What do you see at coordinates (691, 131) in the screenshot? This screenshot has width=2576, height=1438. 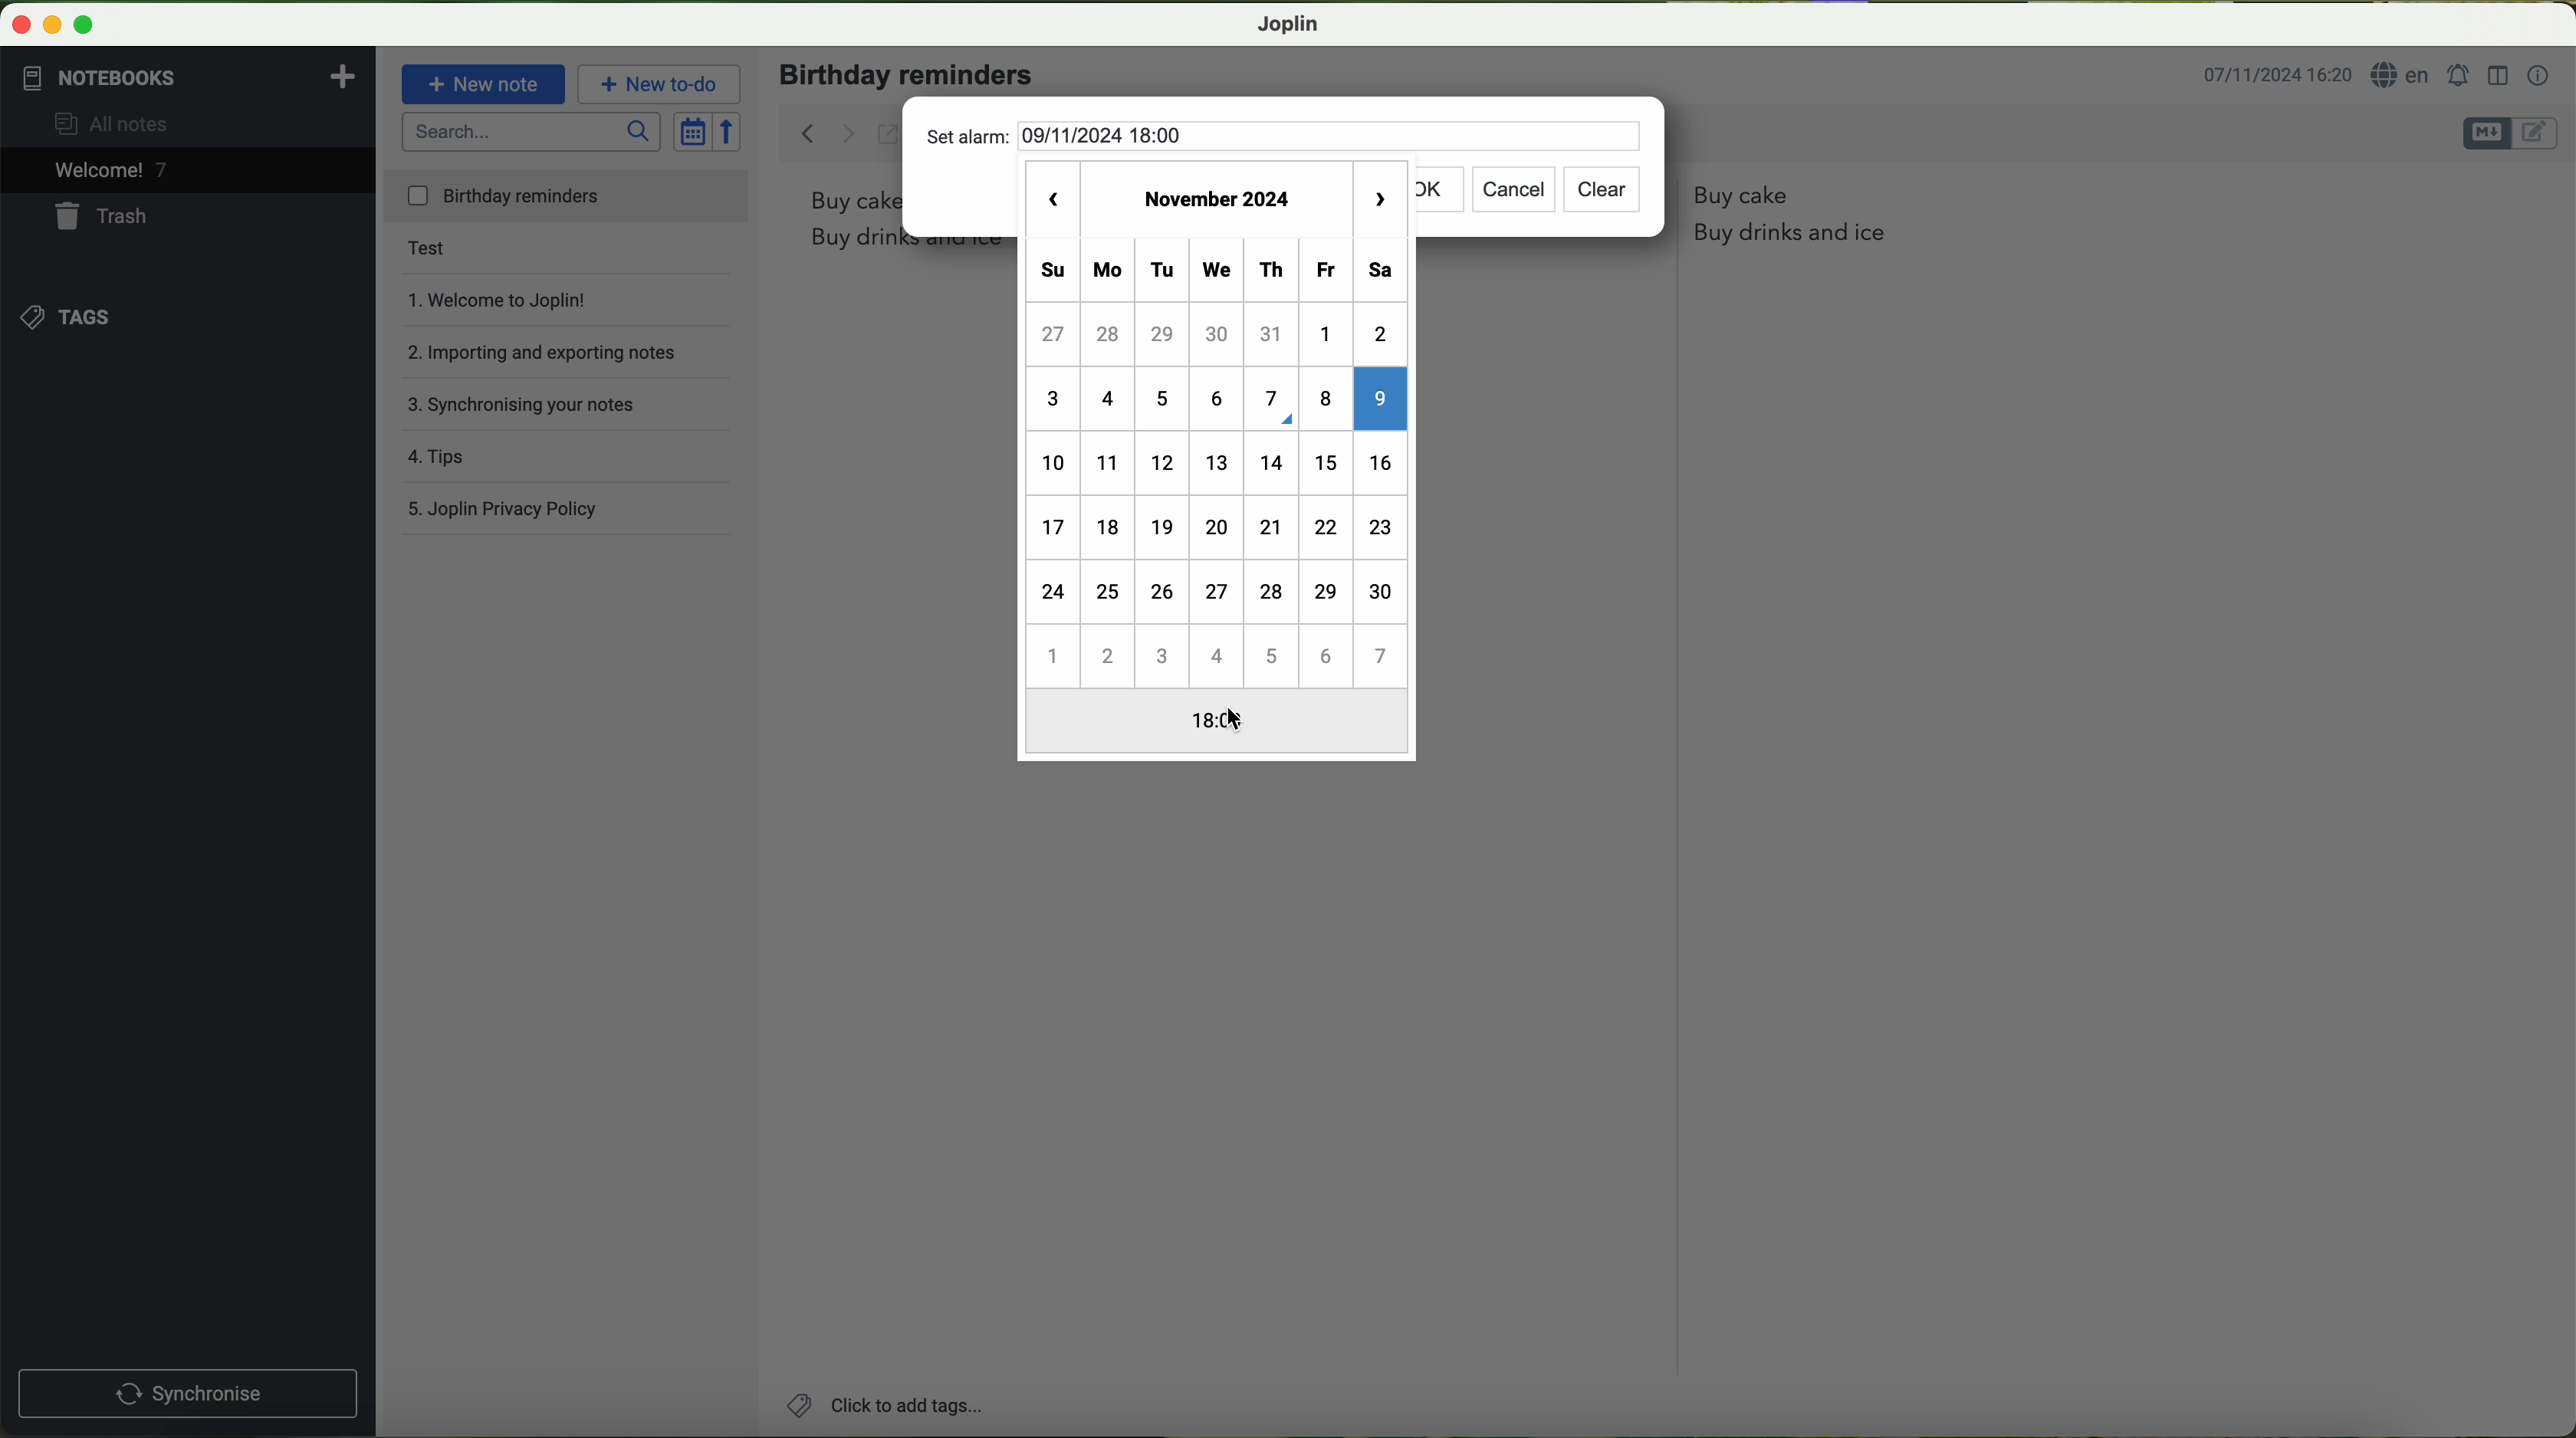 I see `toggle sort order field` at bounding box center [691, 131].